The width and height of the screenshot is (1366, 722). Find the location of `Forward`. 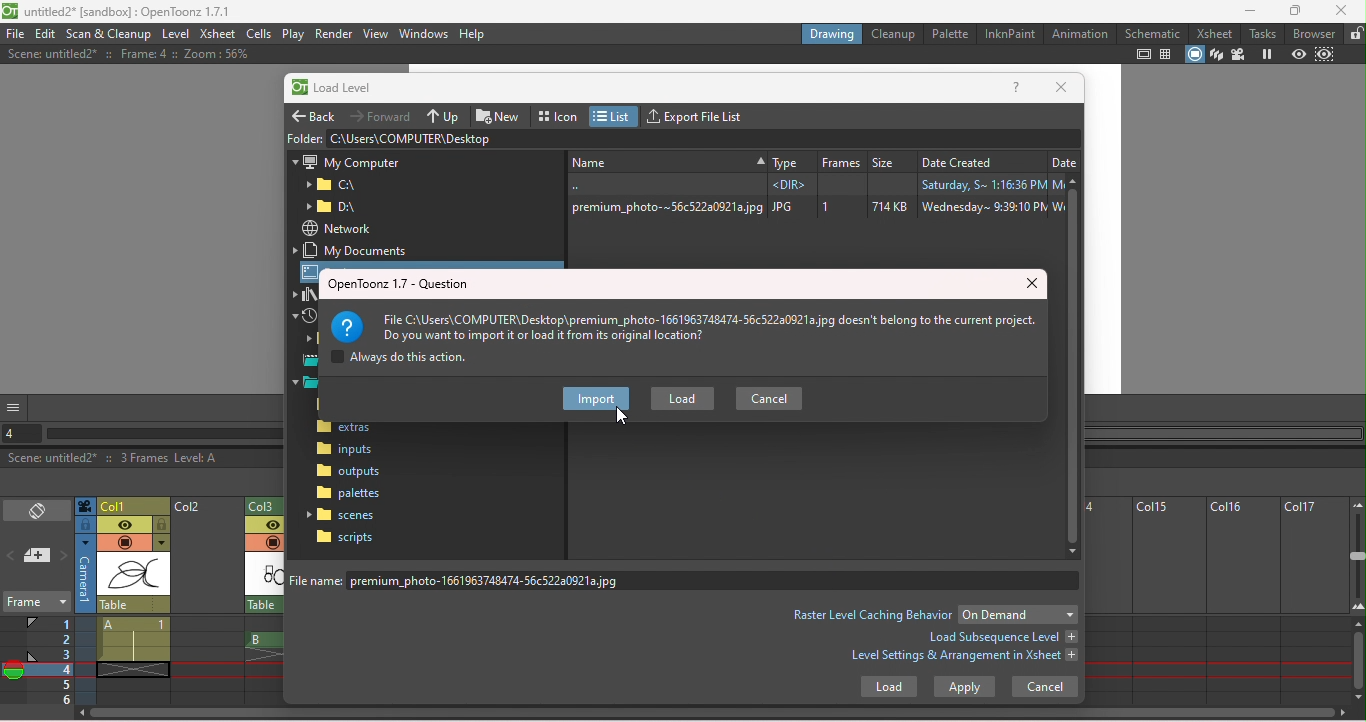

Forward is located at coordinates (383, 115).